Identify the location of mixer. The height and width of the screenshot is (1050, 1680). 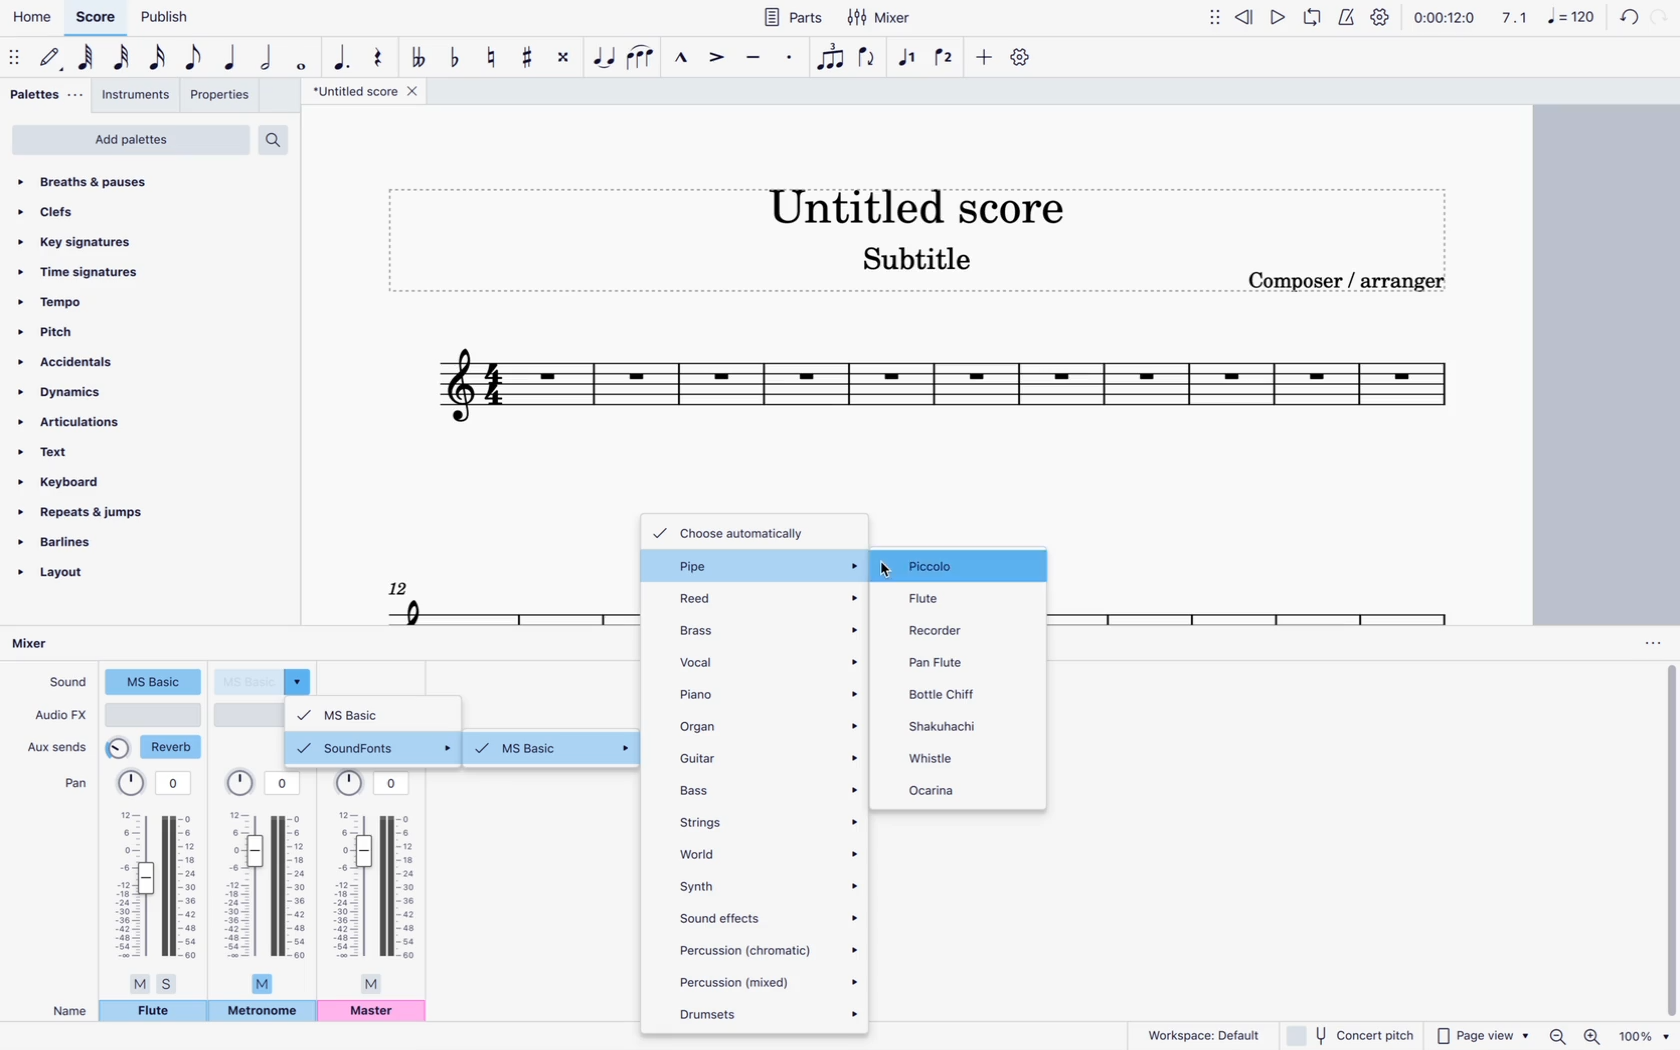
(39, 644).